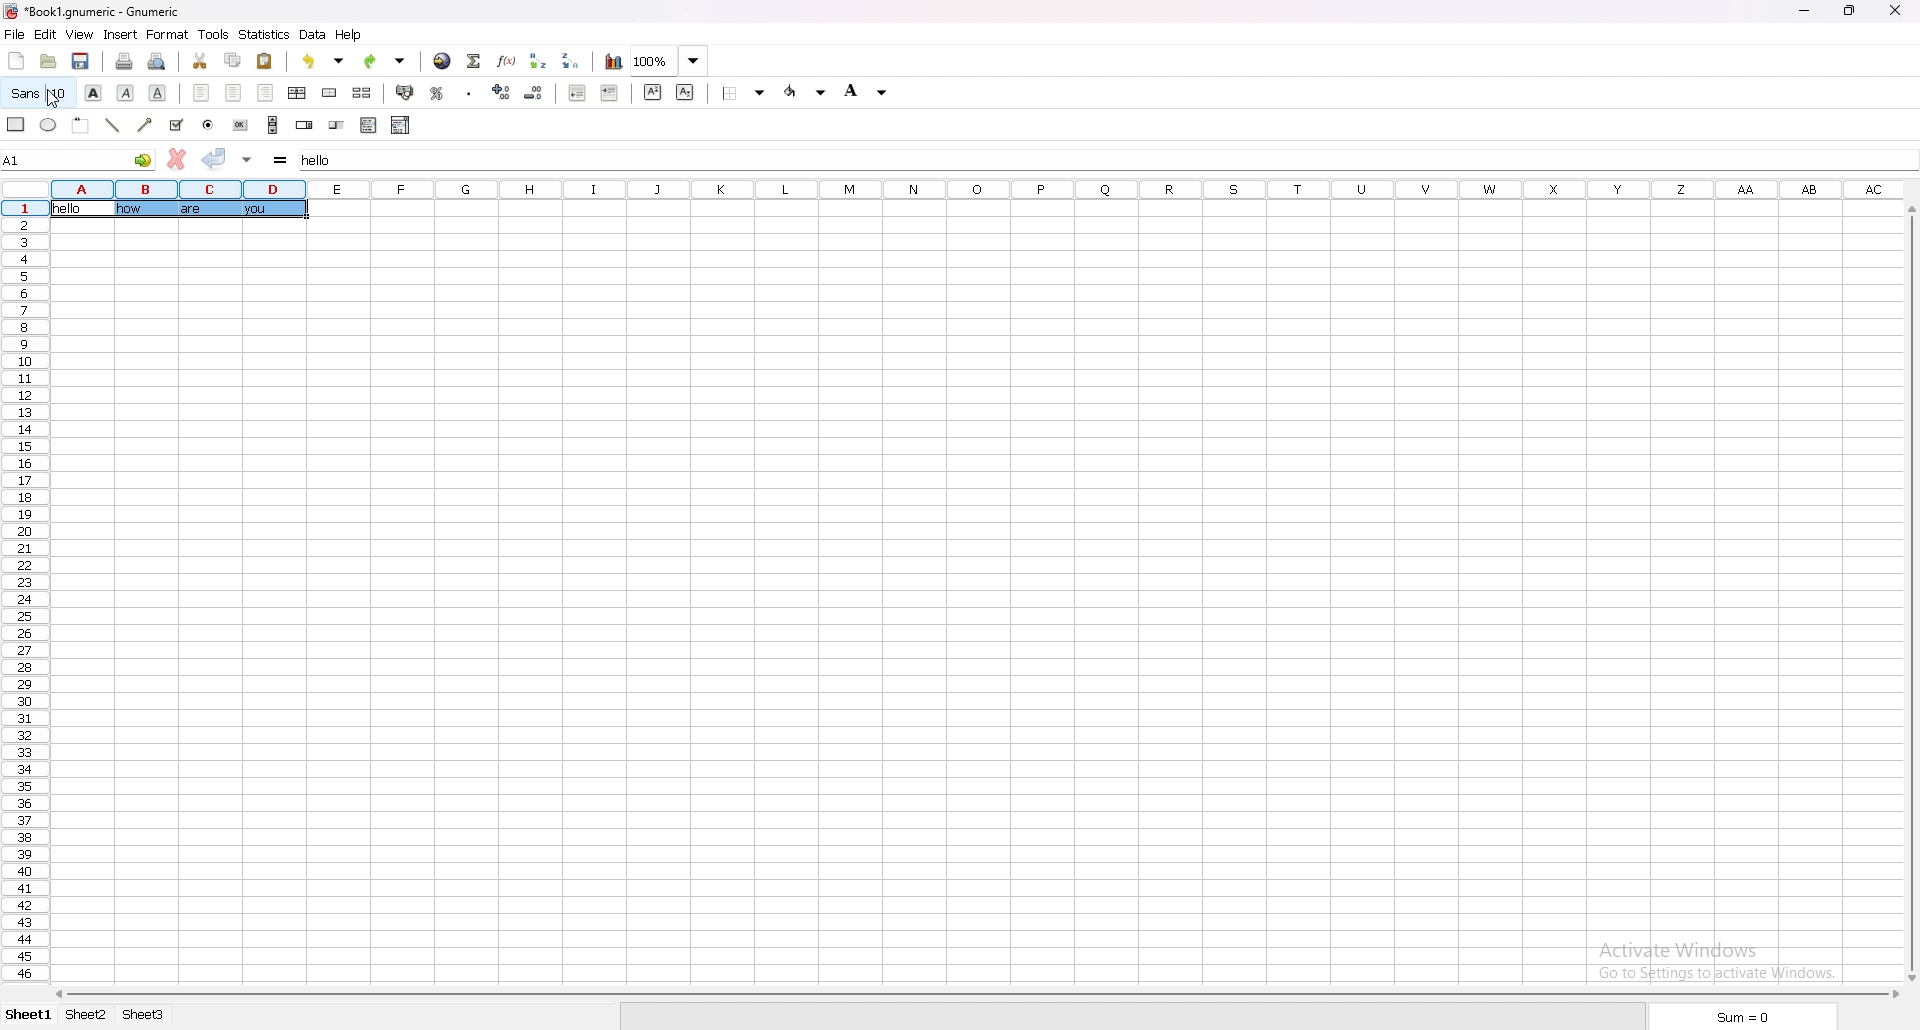 The width and height of the screenshot is (1920, 1030). Describe the element at coordinates (37, 93) in the screenshot. I see `font` at that location.